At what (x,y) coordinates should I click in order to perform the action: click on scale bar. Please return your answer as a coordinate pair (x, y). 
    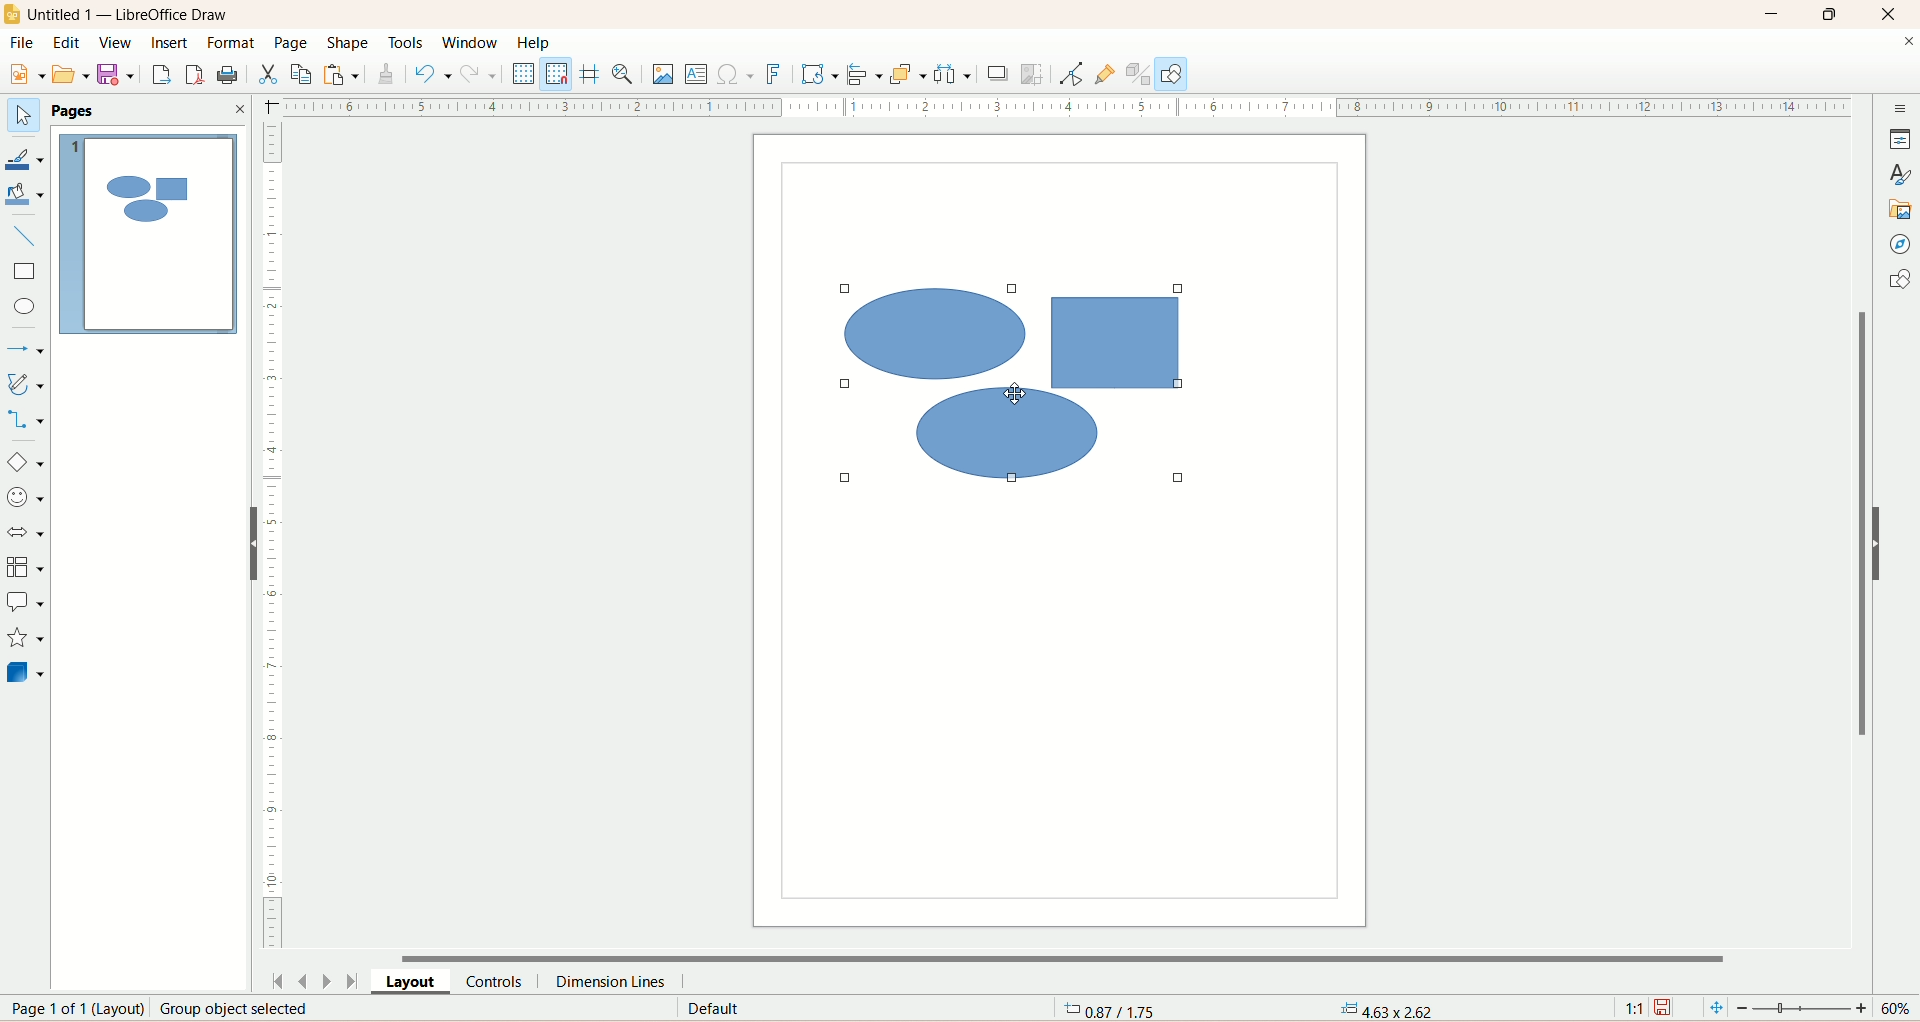
    Looking at the image, I should click on (1064, 106).